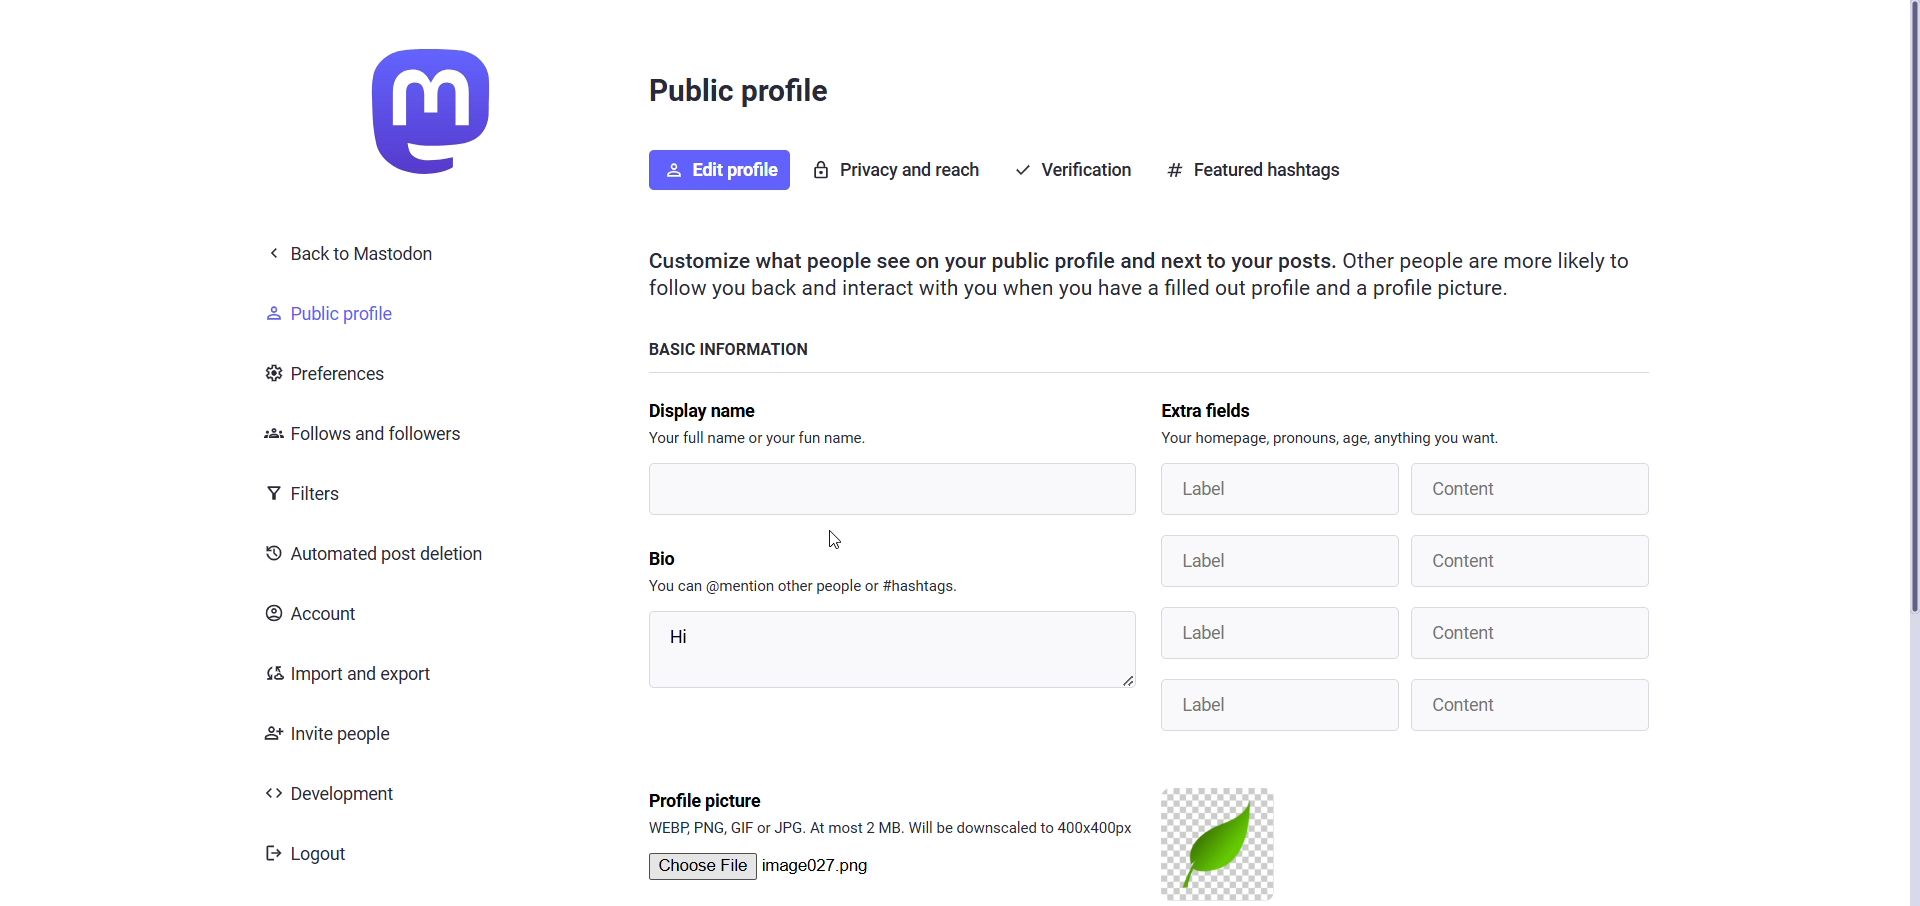 Image resolution: width=1920 pixels, height=906 pixels. What do you see at coordinates (893, 828) in the screenshot?
I see `format supported` at bounding box center [893, 828].